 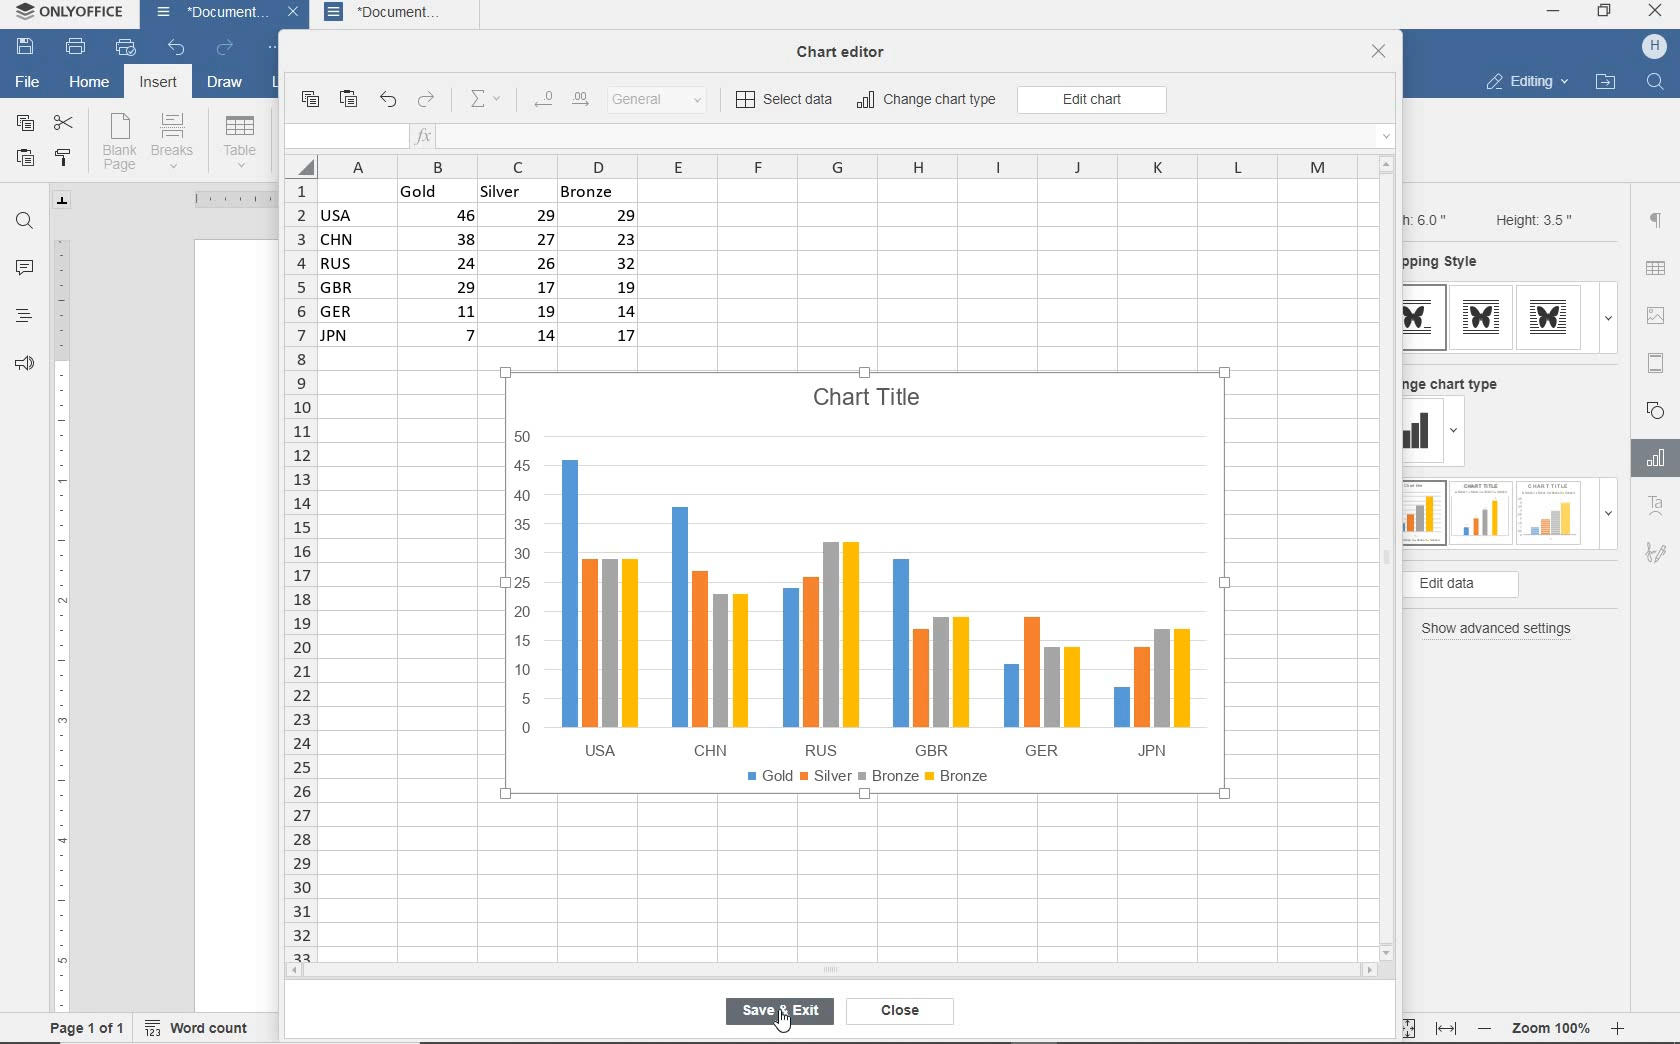 What do you see at coordinates (1404, 1027) in the screenshot?
I see `fit to page` at bounding box center [1404, 1027].